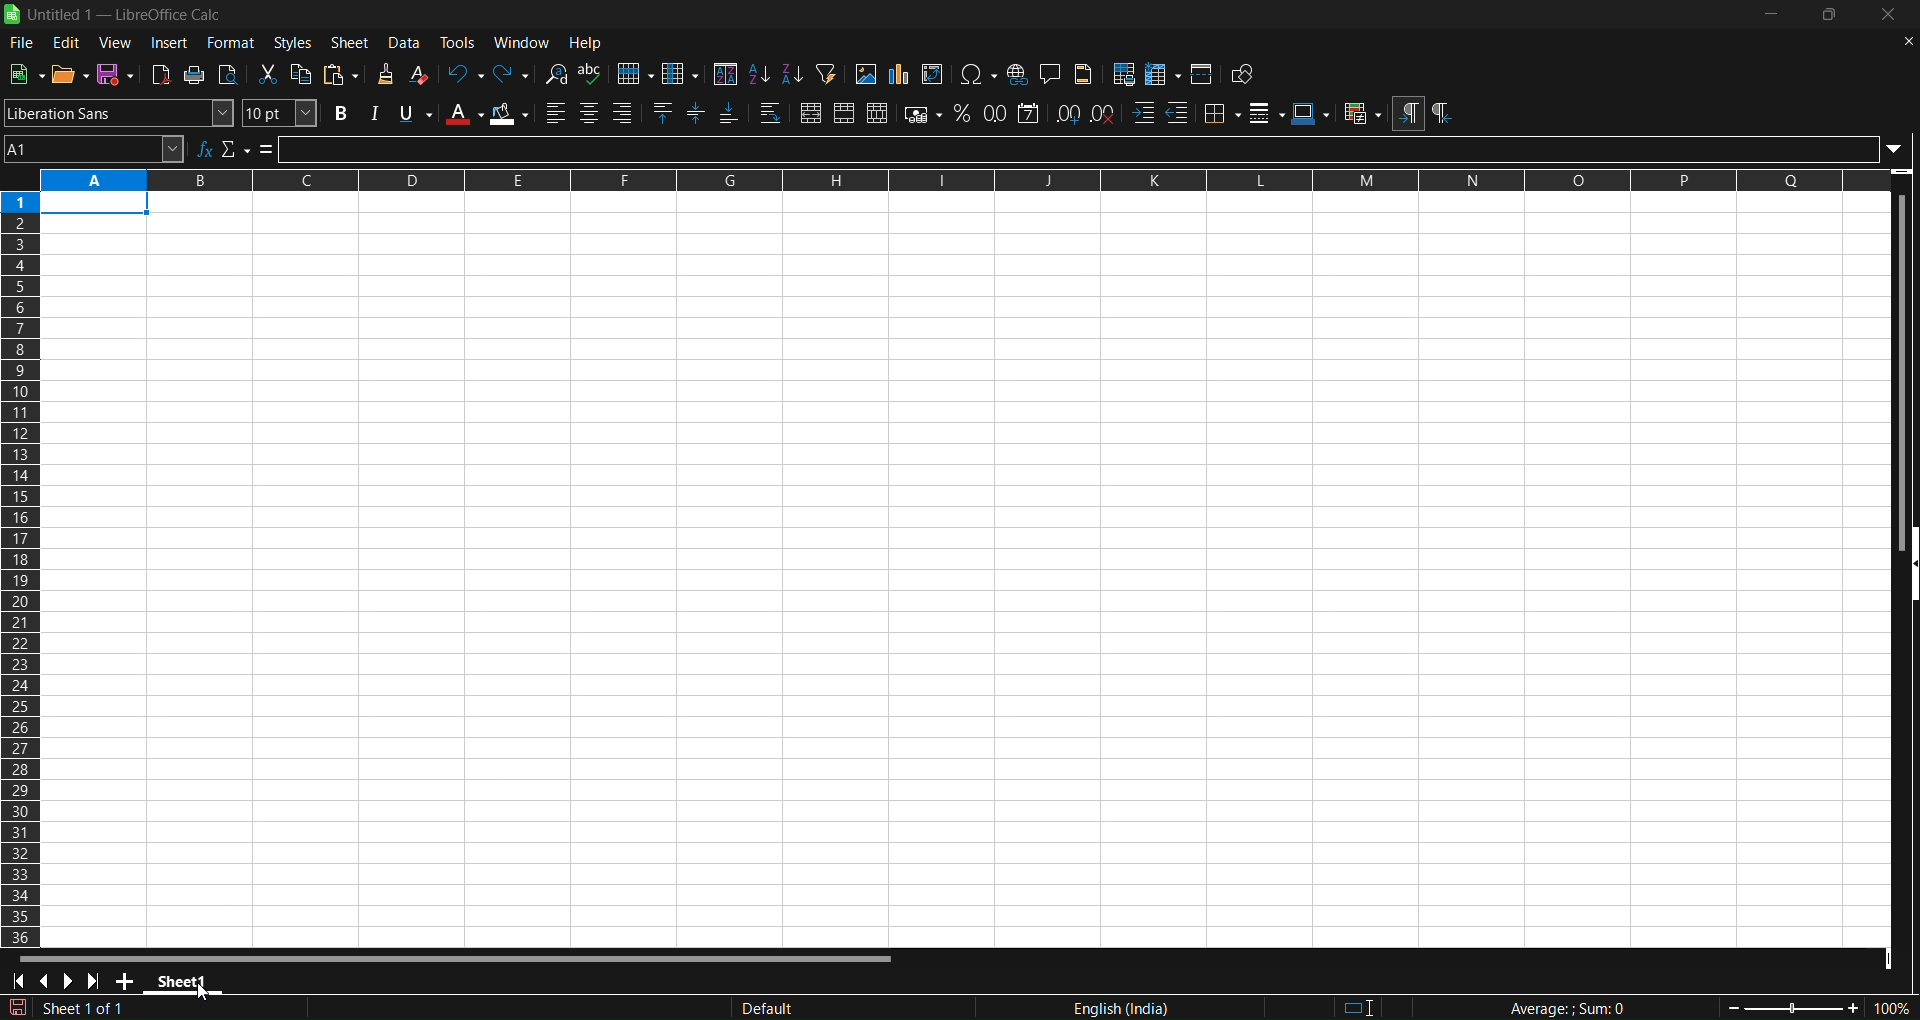 Image resolution: width=1920 pixels, height=1020 pixels. What do you see at coordinates (1891, 16) in the screenshot?
I see `close` at bounding box center [1891, 16].